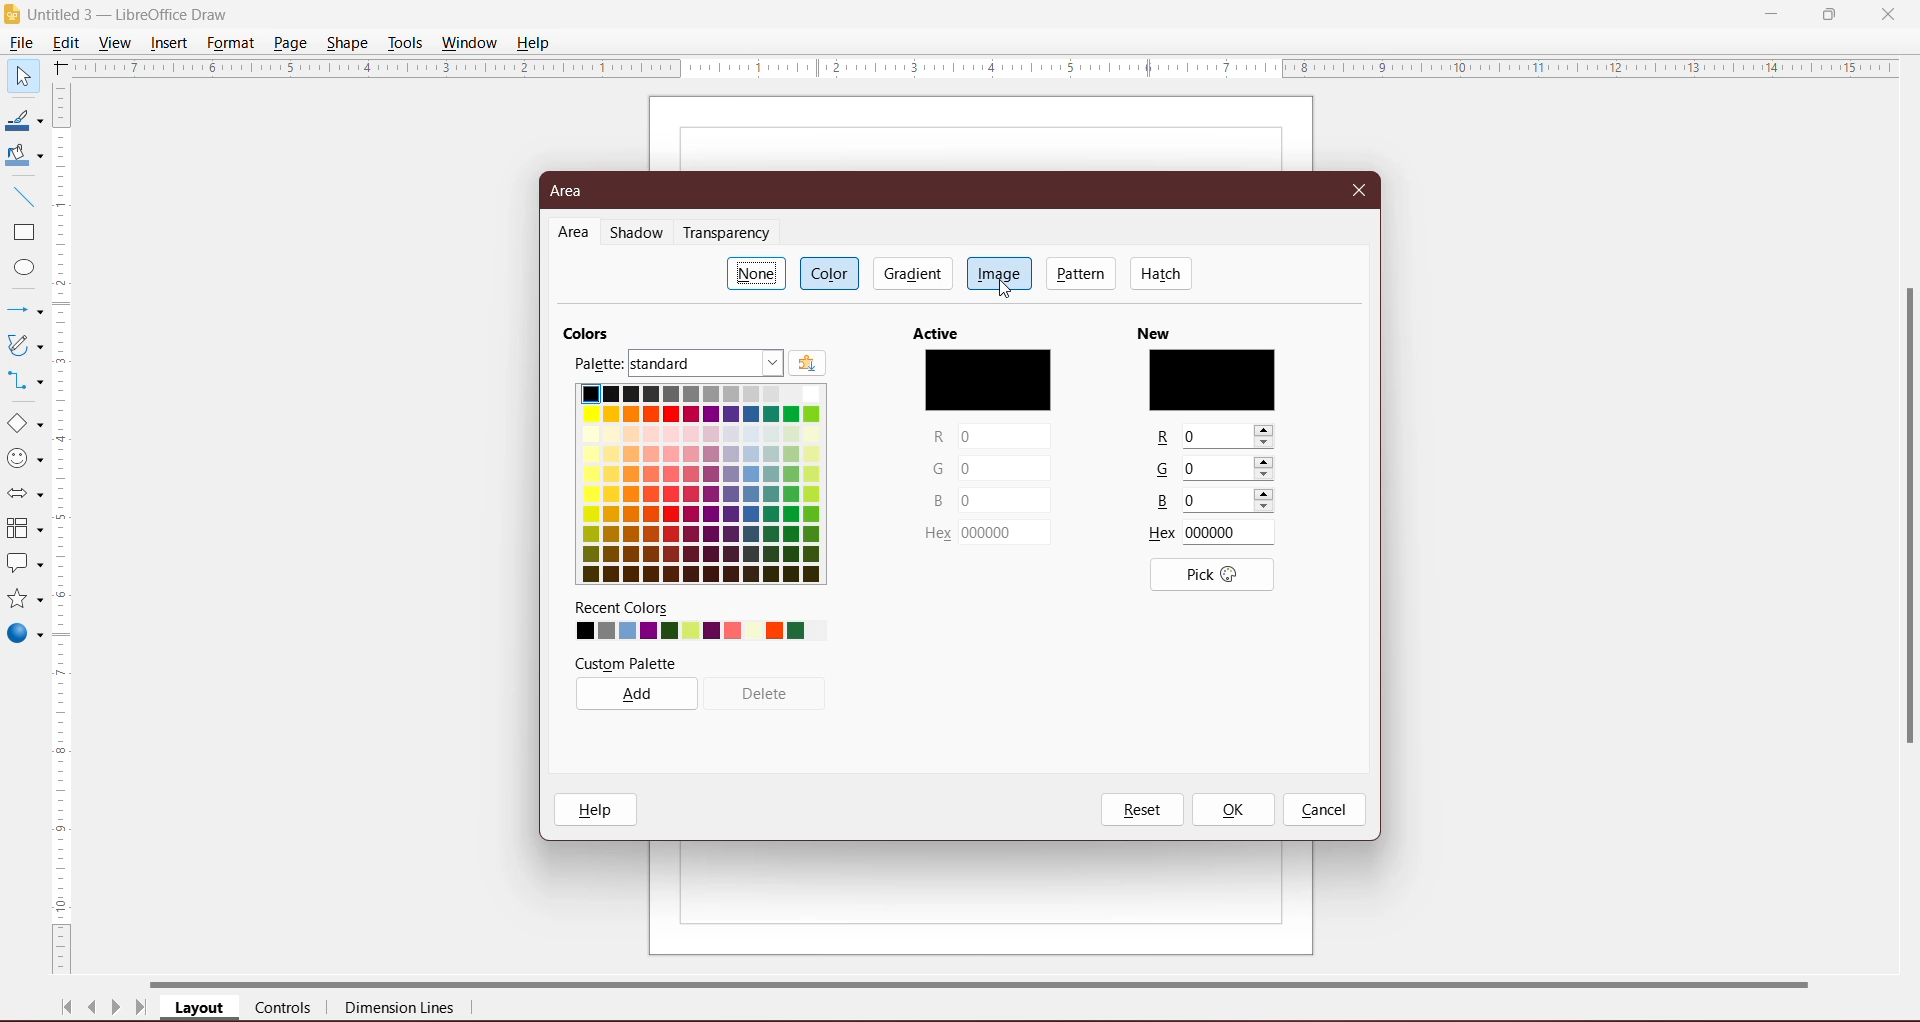 Image resolution: width=1920 pixels, height=1022 pixels. Describe the element at coordinates (1829, 13) in the screenshot. I see `Restore Down` at that location.